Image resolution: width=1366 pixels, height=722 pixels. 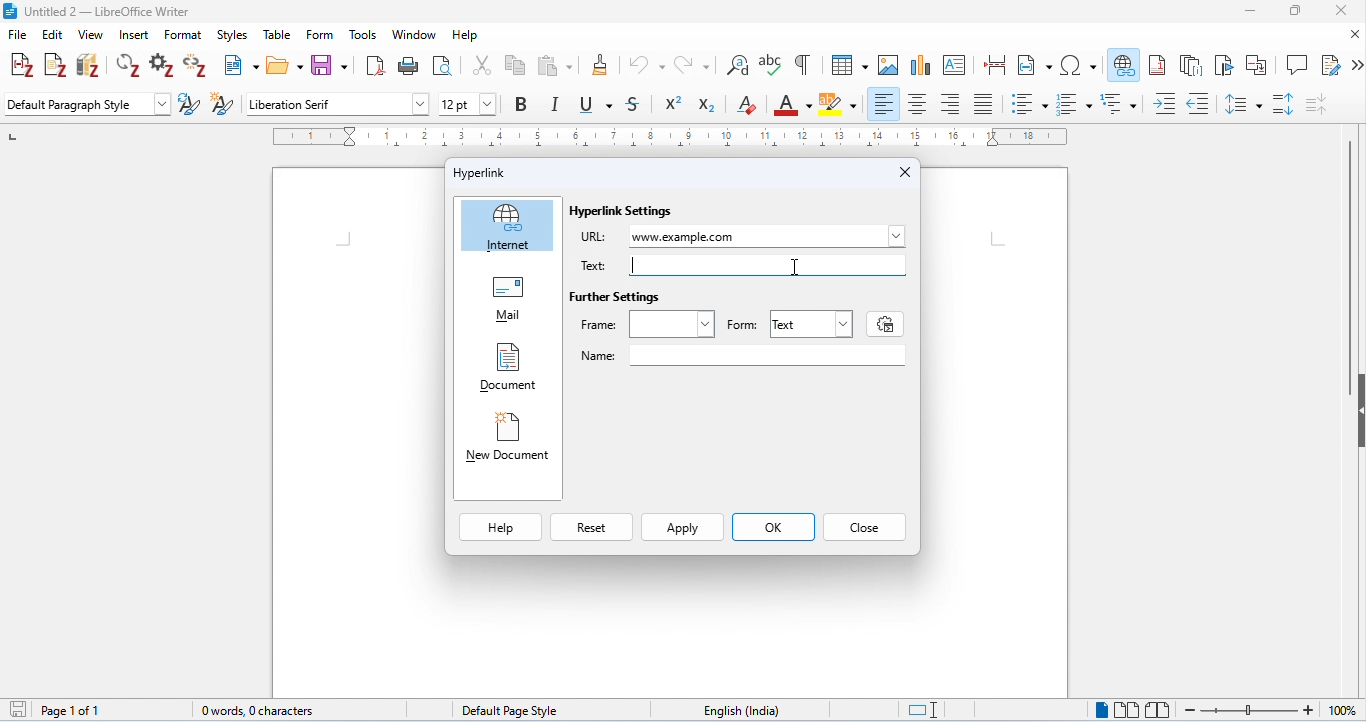 I want to click on insert footnote, so click(x=1157, y=64).